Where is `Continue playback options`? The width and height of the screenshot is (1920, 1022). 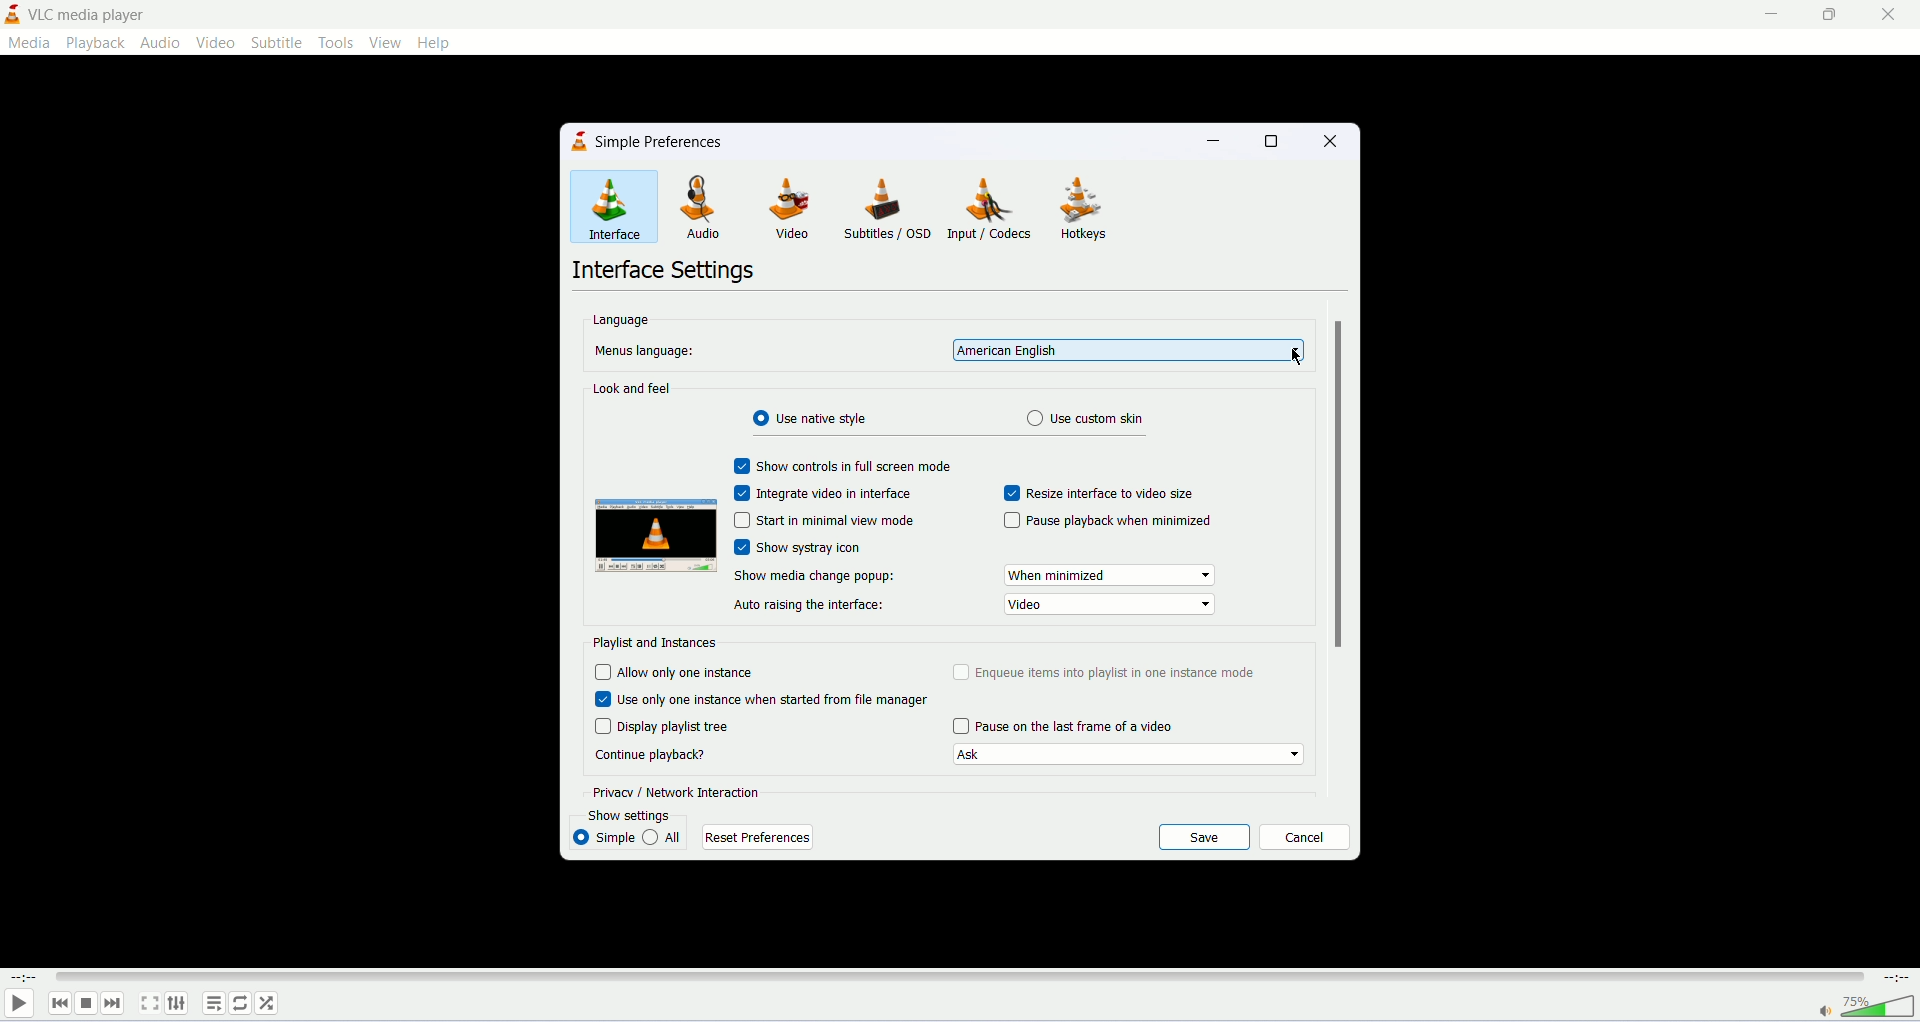 Continue playback options is located at coordinates (1129, 755).